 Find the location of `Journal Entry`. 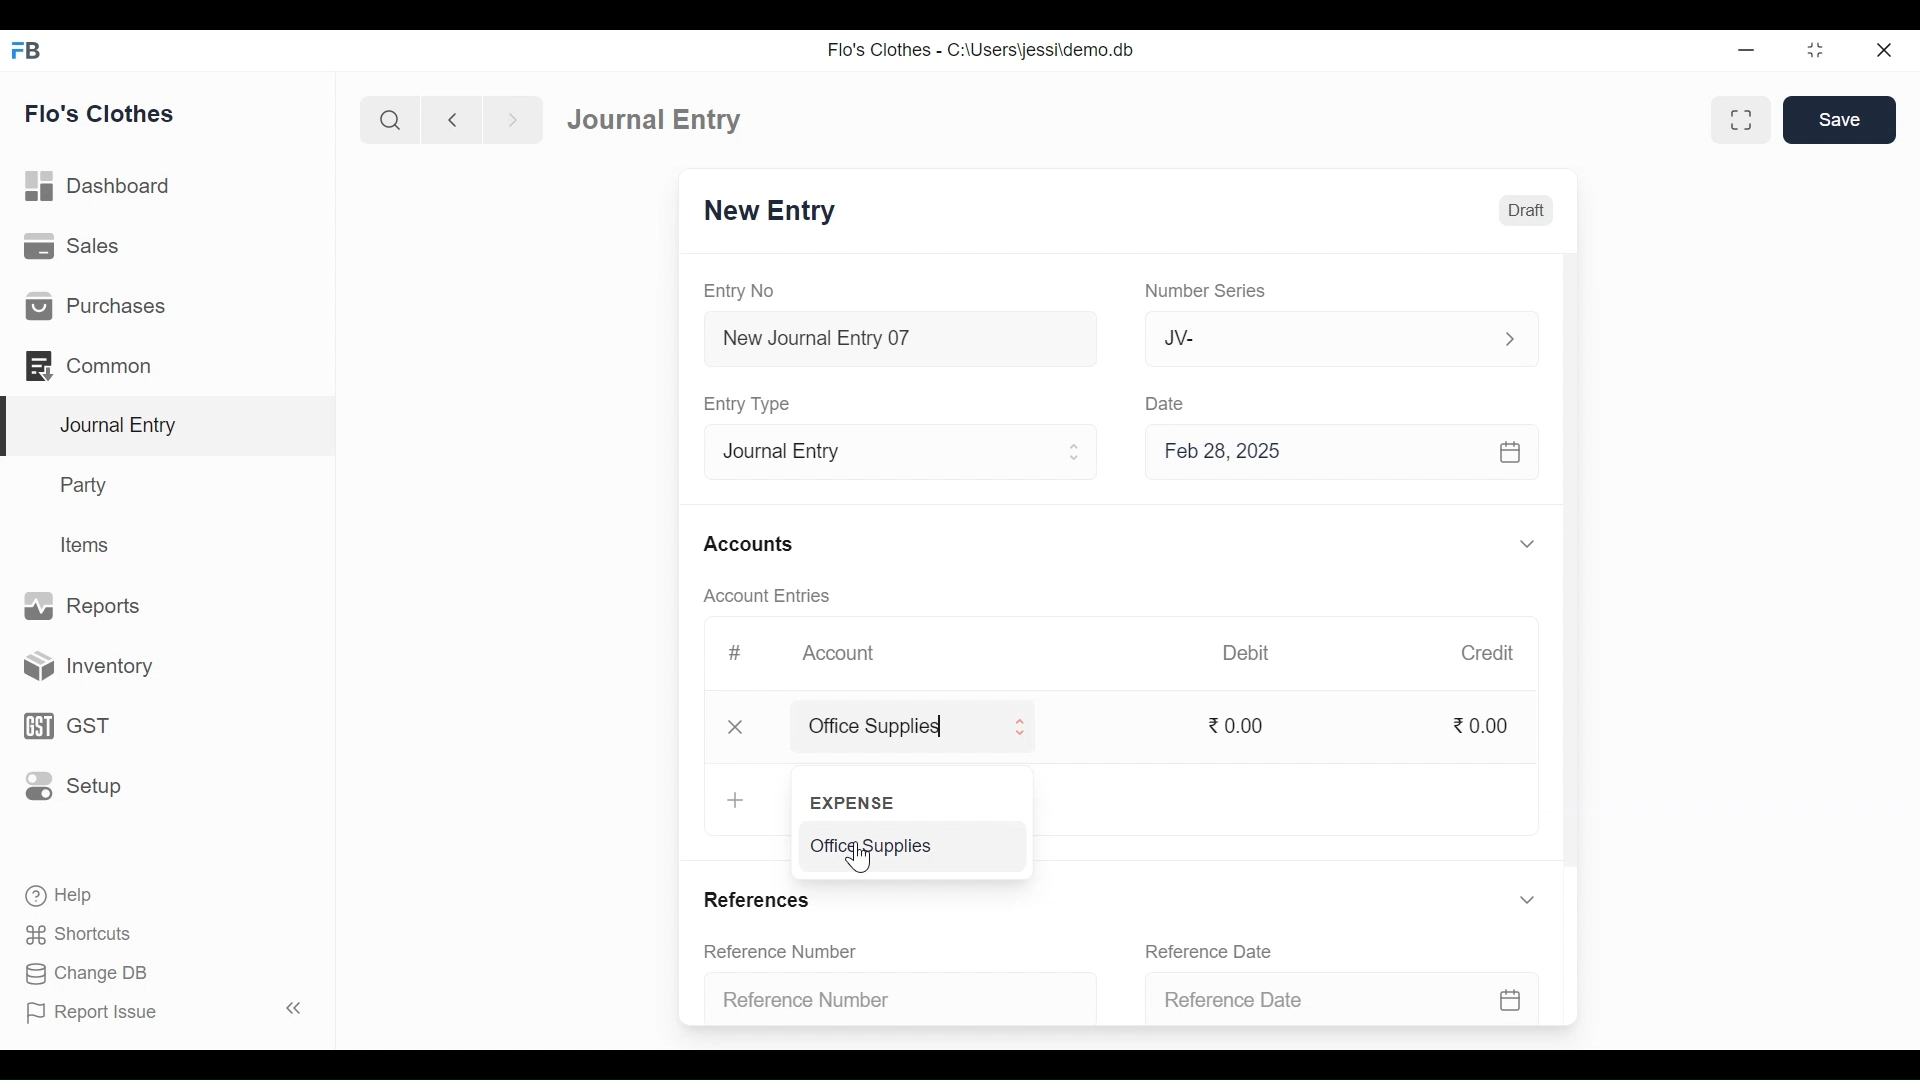

Journal Entry is located at coordinates (172, 427).